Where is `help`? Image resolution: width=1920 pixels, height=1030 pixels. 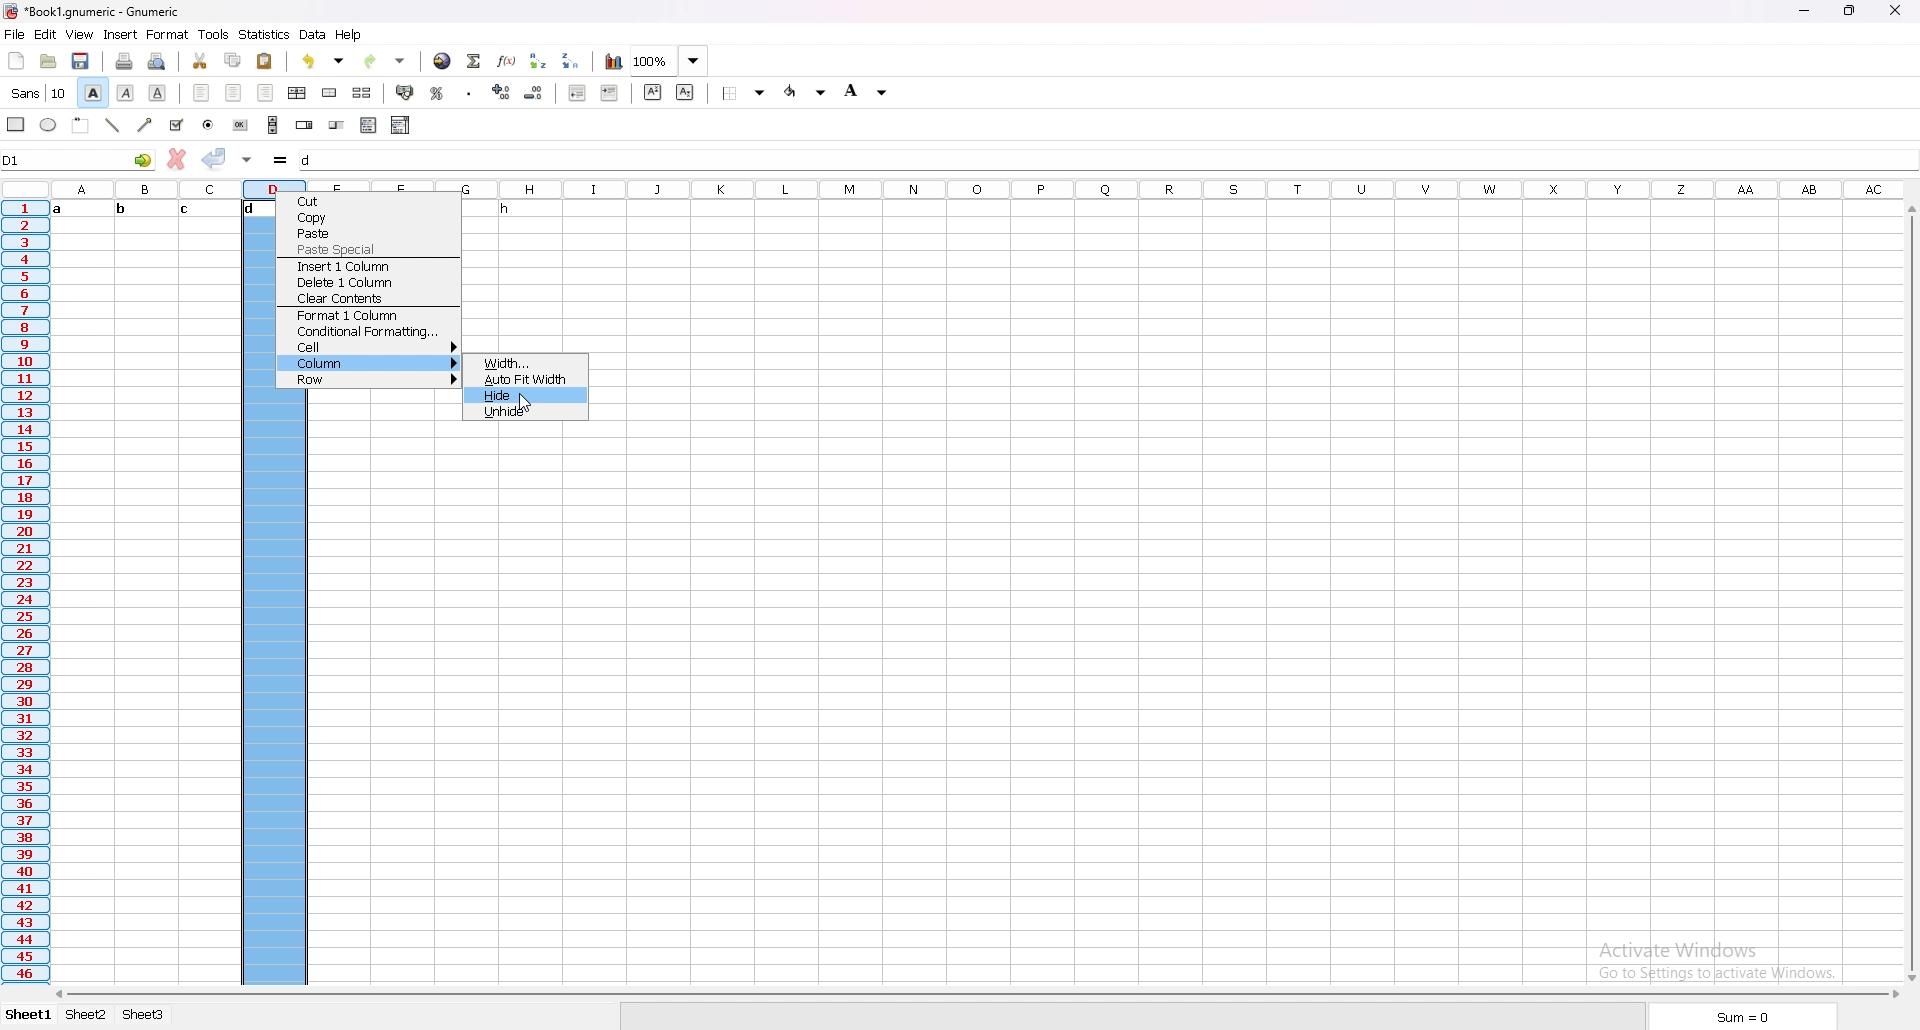 help is located at coordinates (348, 34).